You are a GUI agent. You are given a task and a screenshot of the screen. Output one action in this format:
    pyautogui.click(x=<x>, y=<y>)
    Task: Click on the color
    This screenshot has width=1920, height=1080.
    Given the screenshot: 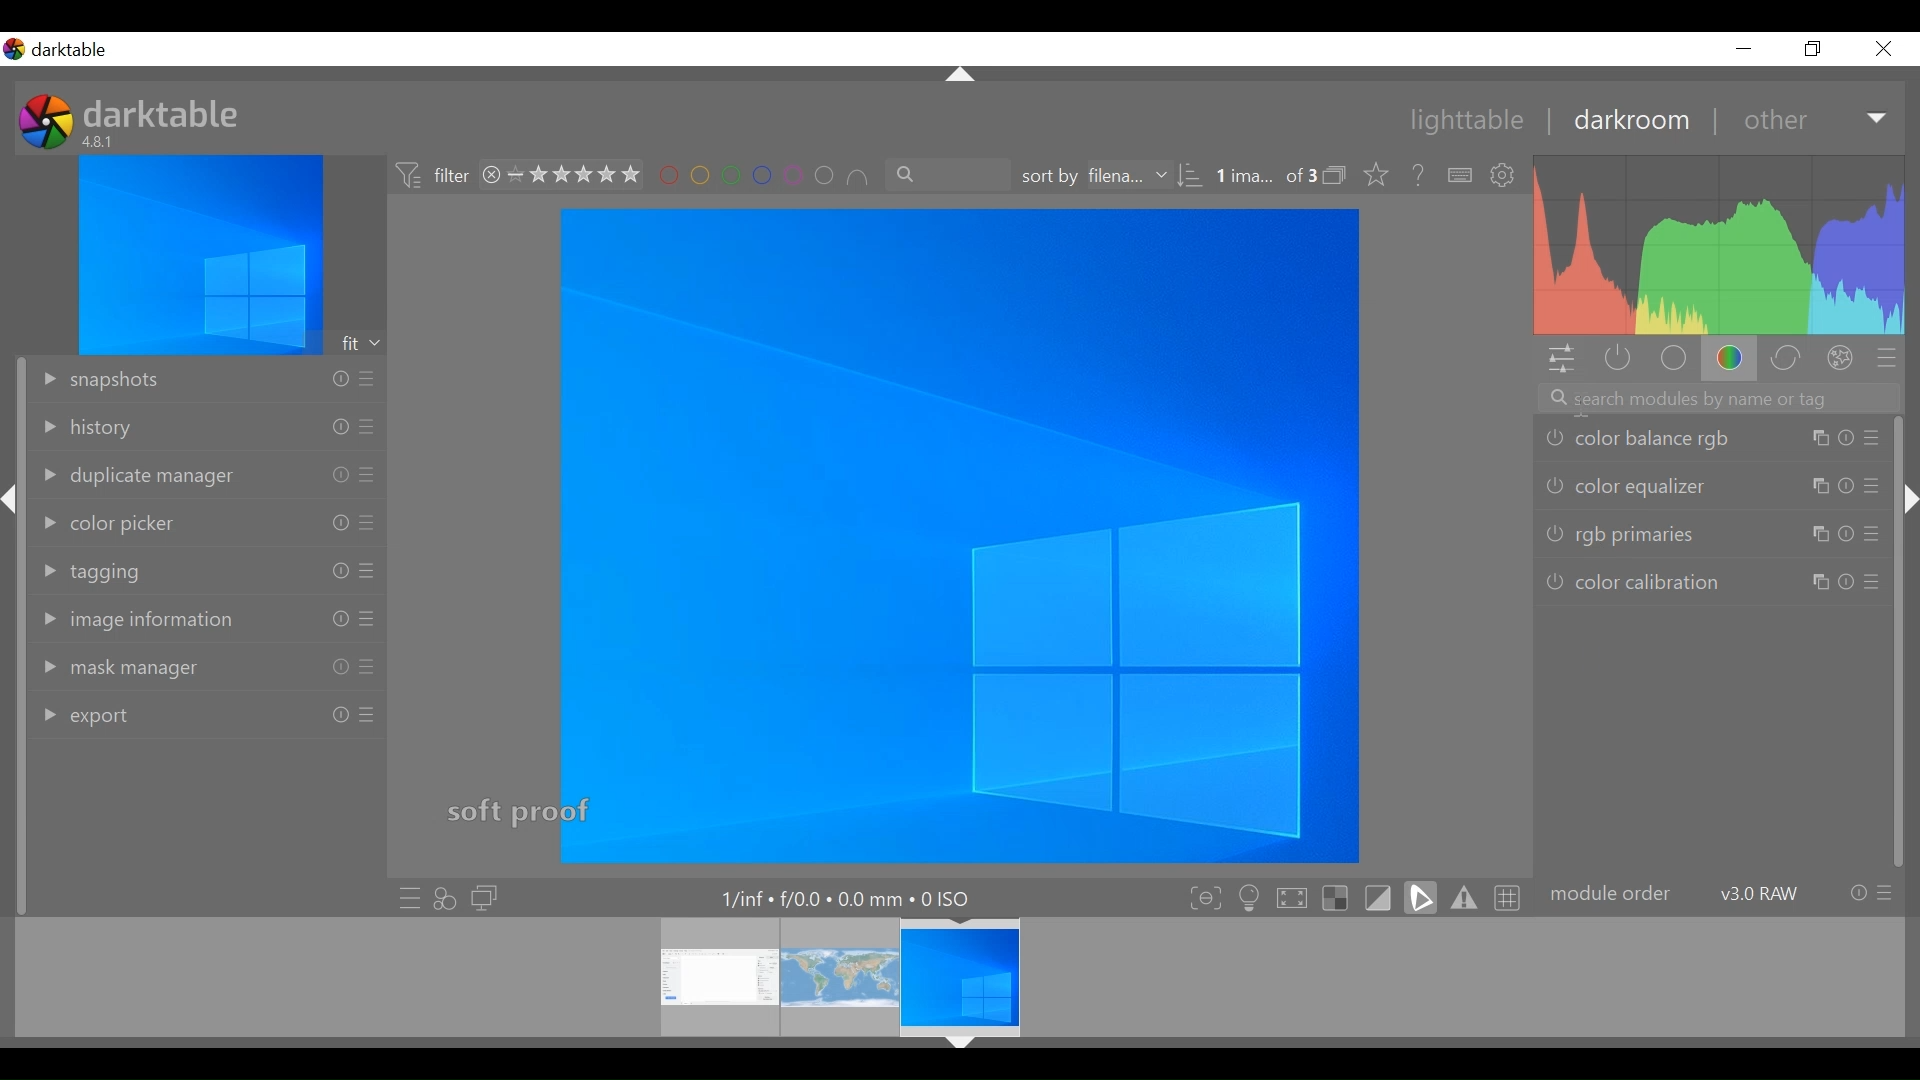 What is the action you would take?
    pyautogui.click(x=1732, y=358)
    